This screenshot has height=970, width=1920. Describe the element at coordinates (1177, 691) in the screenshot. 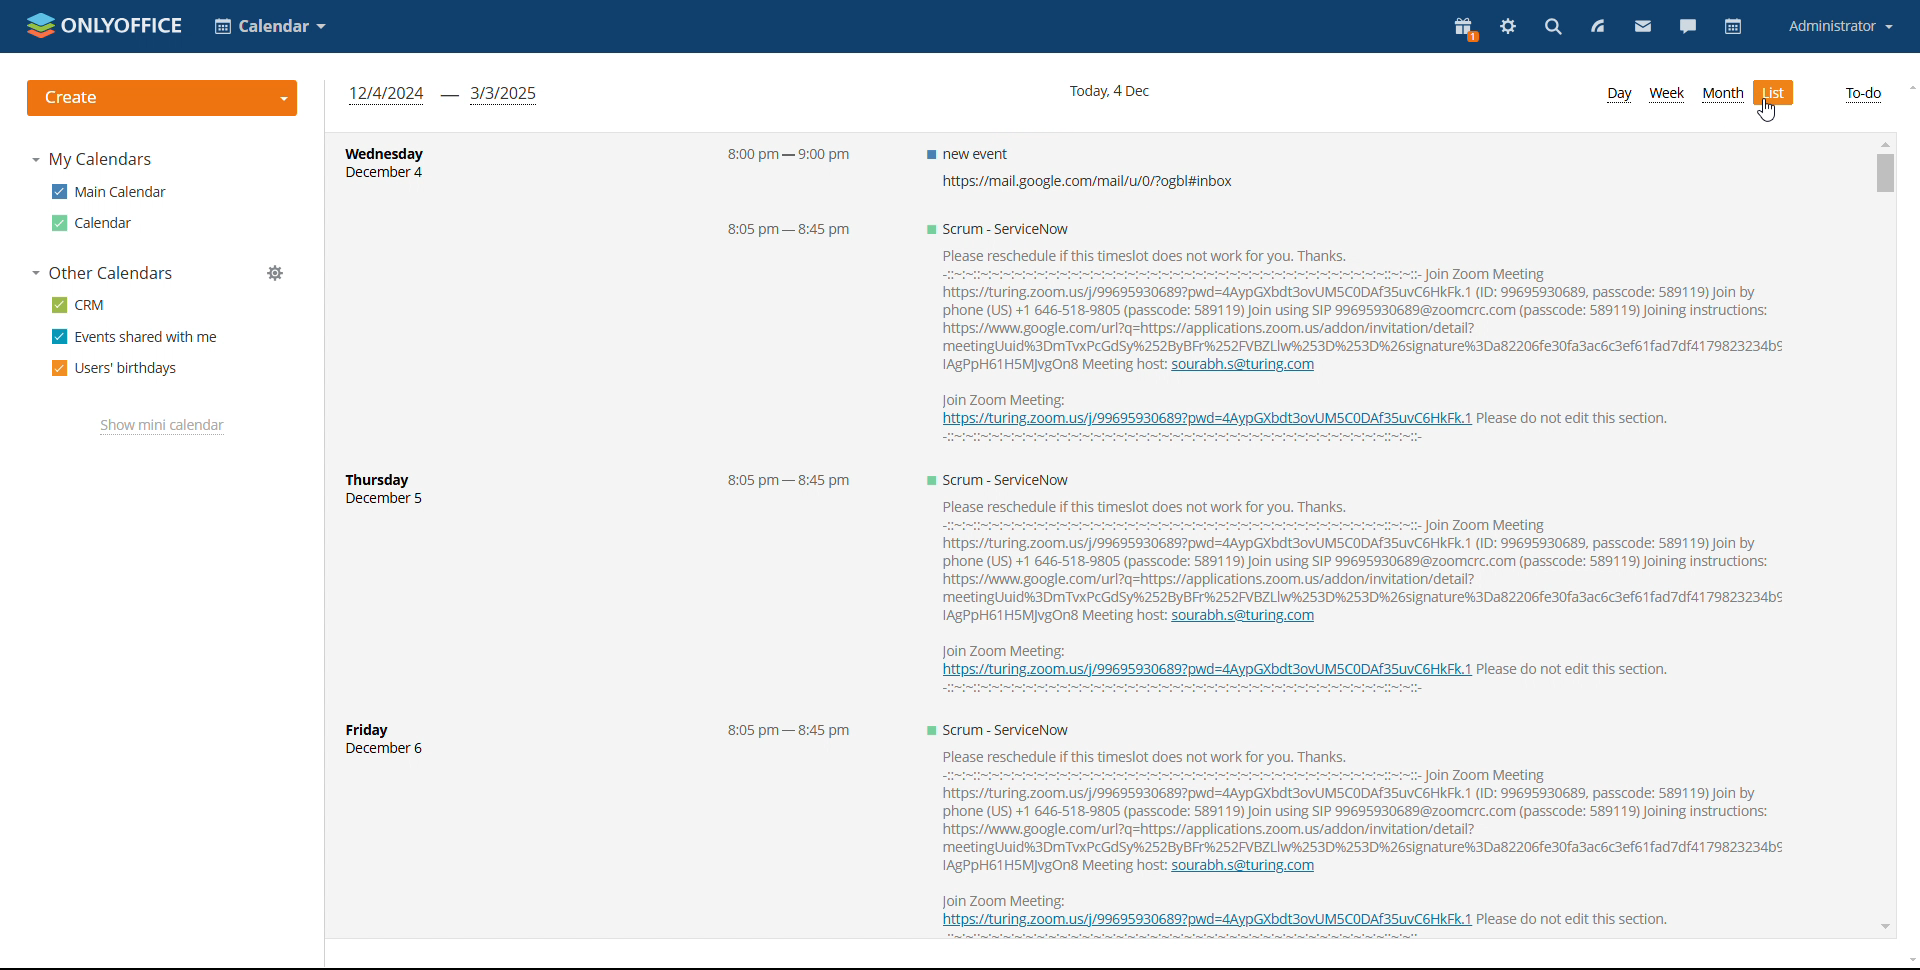

I see `text` at that location.